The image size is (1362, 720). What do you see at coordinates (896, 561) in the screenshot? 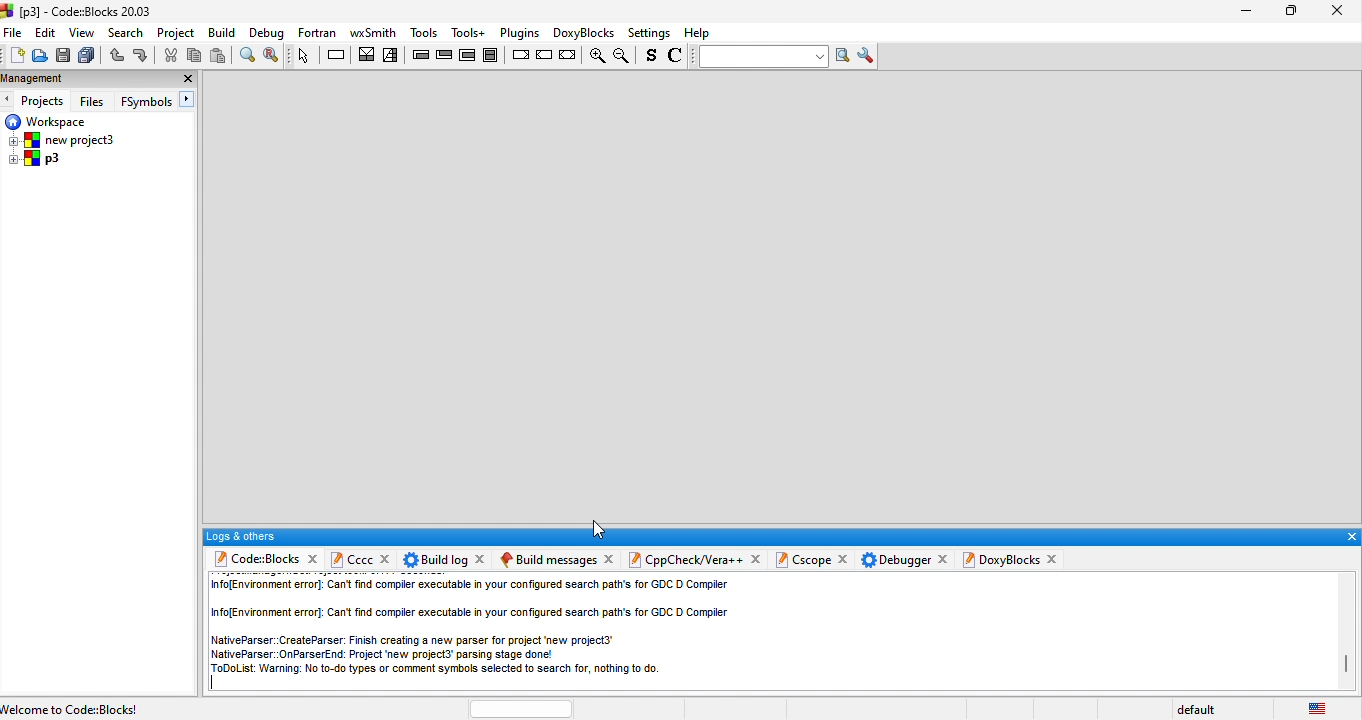
I see `debugger` at bounding box center [896, 561].